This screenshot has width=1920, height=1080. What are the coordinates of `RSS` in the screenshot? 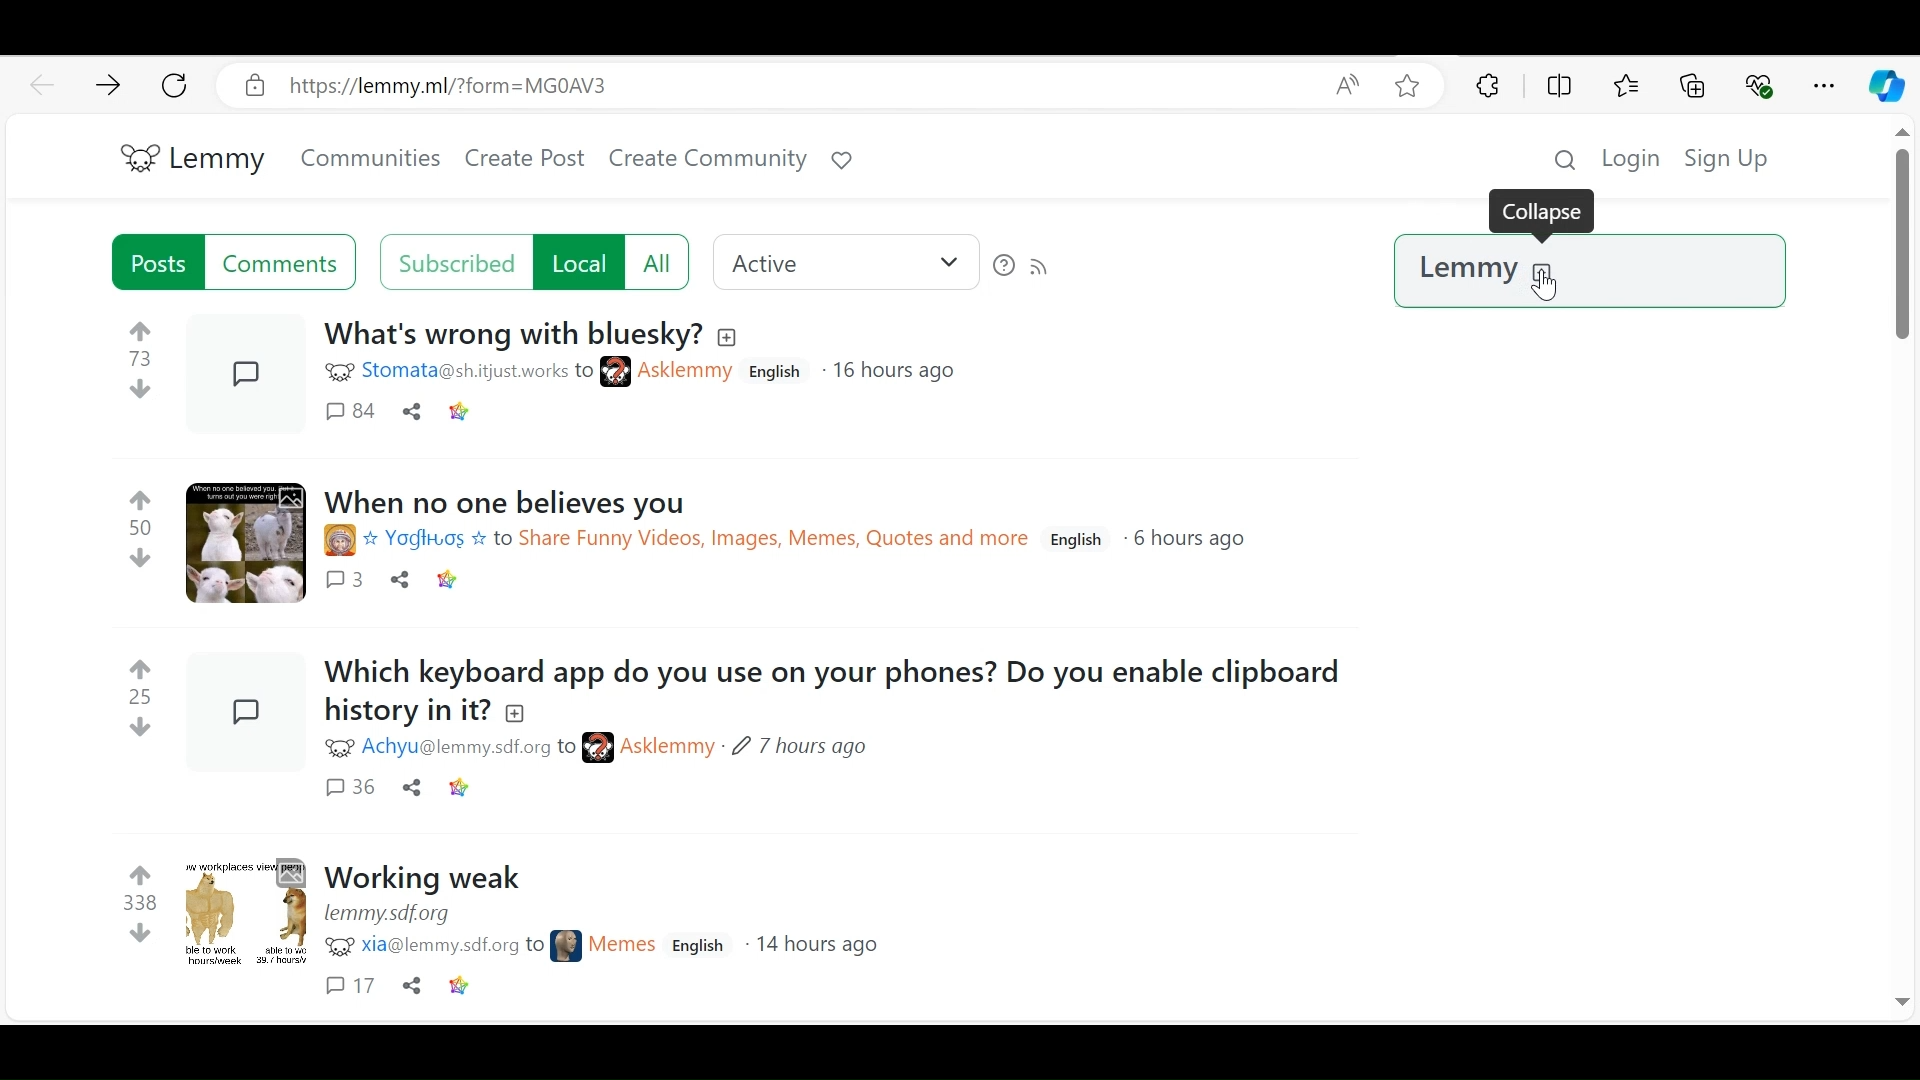 It's located at (1041, 266).